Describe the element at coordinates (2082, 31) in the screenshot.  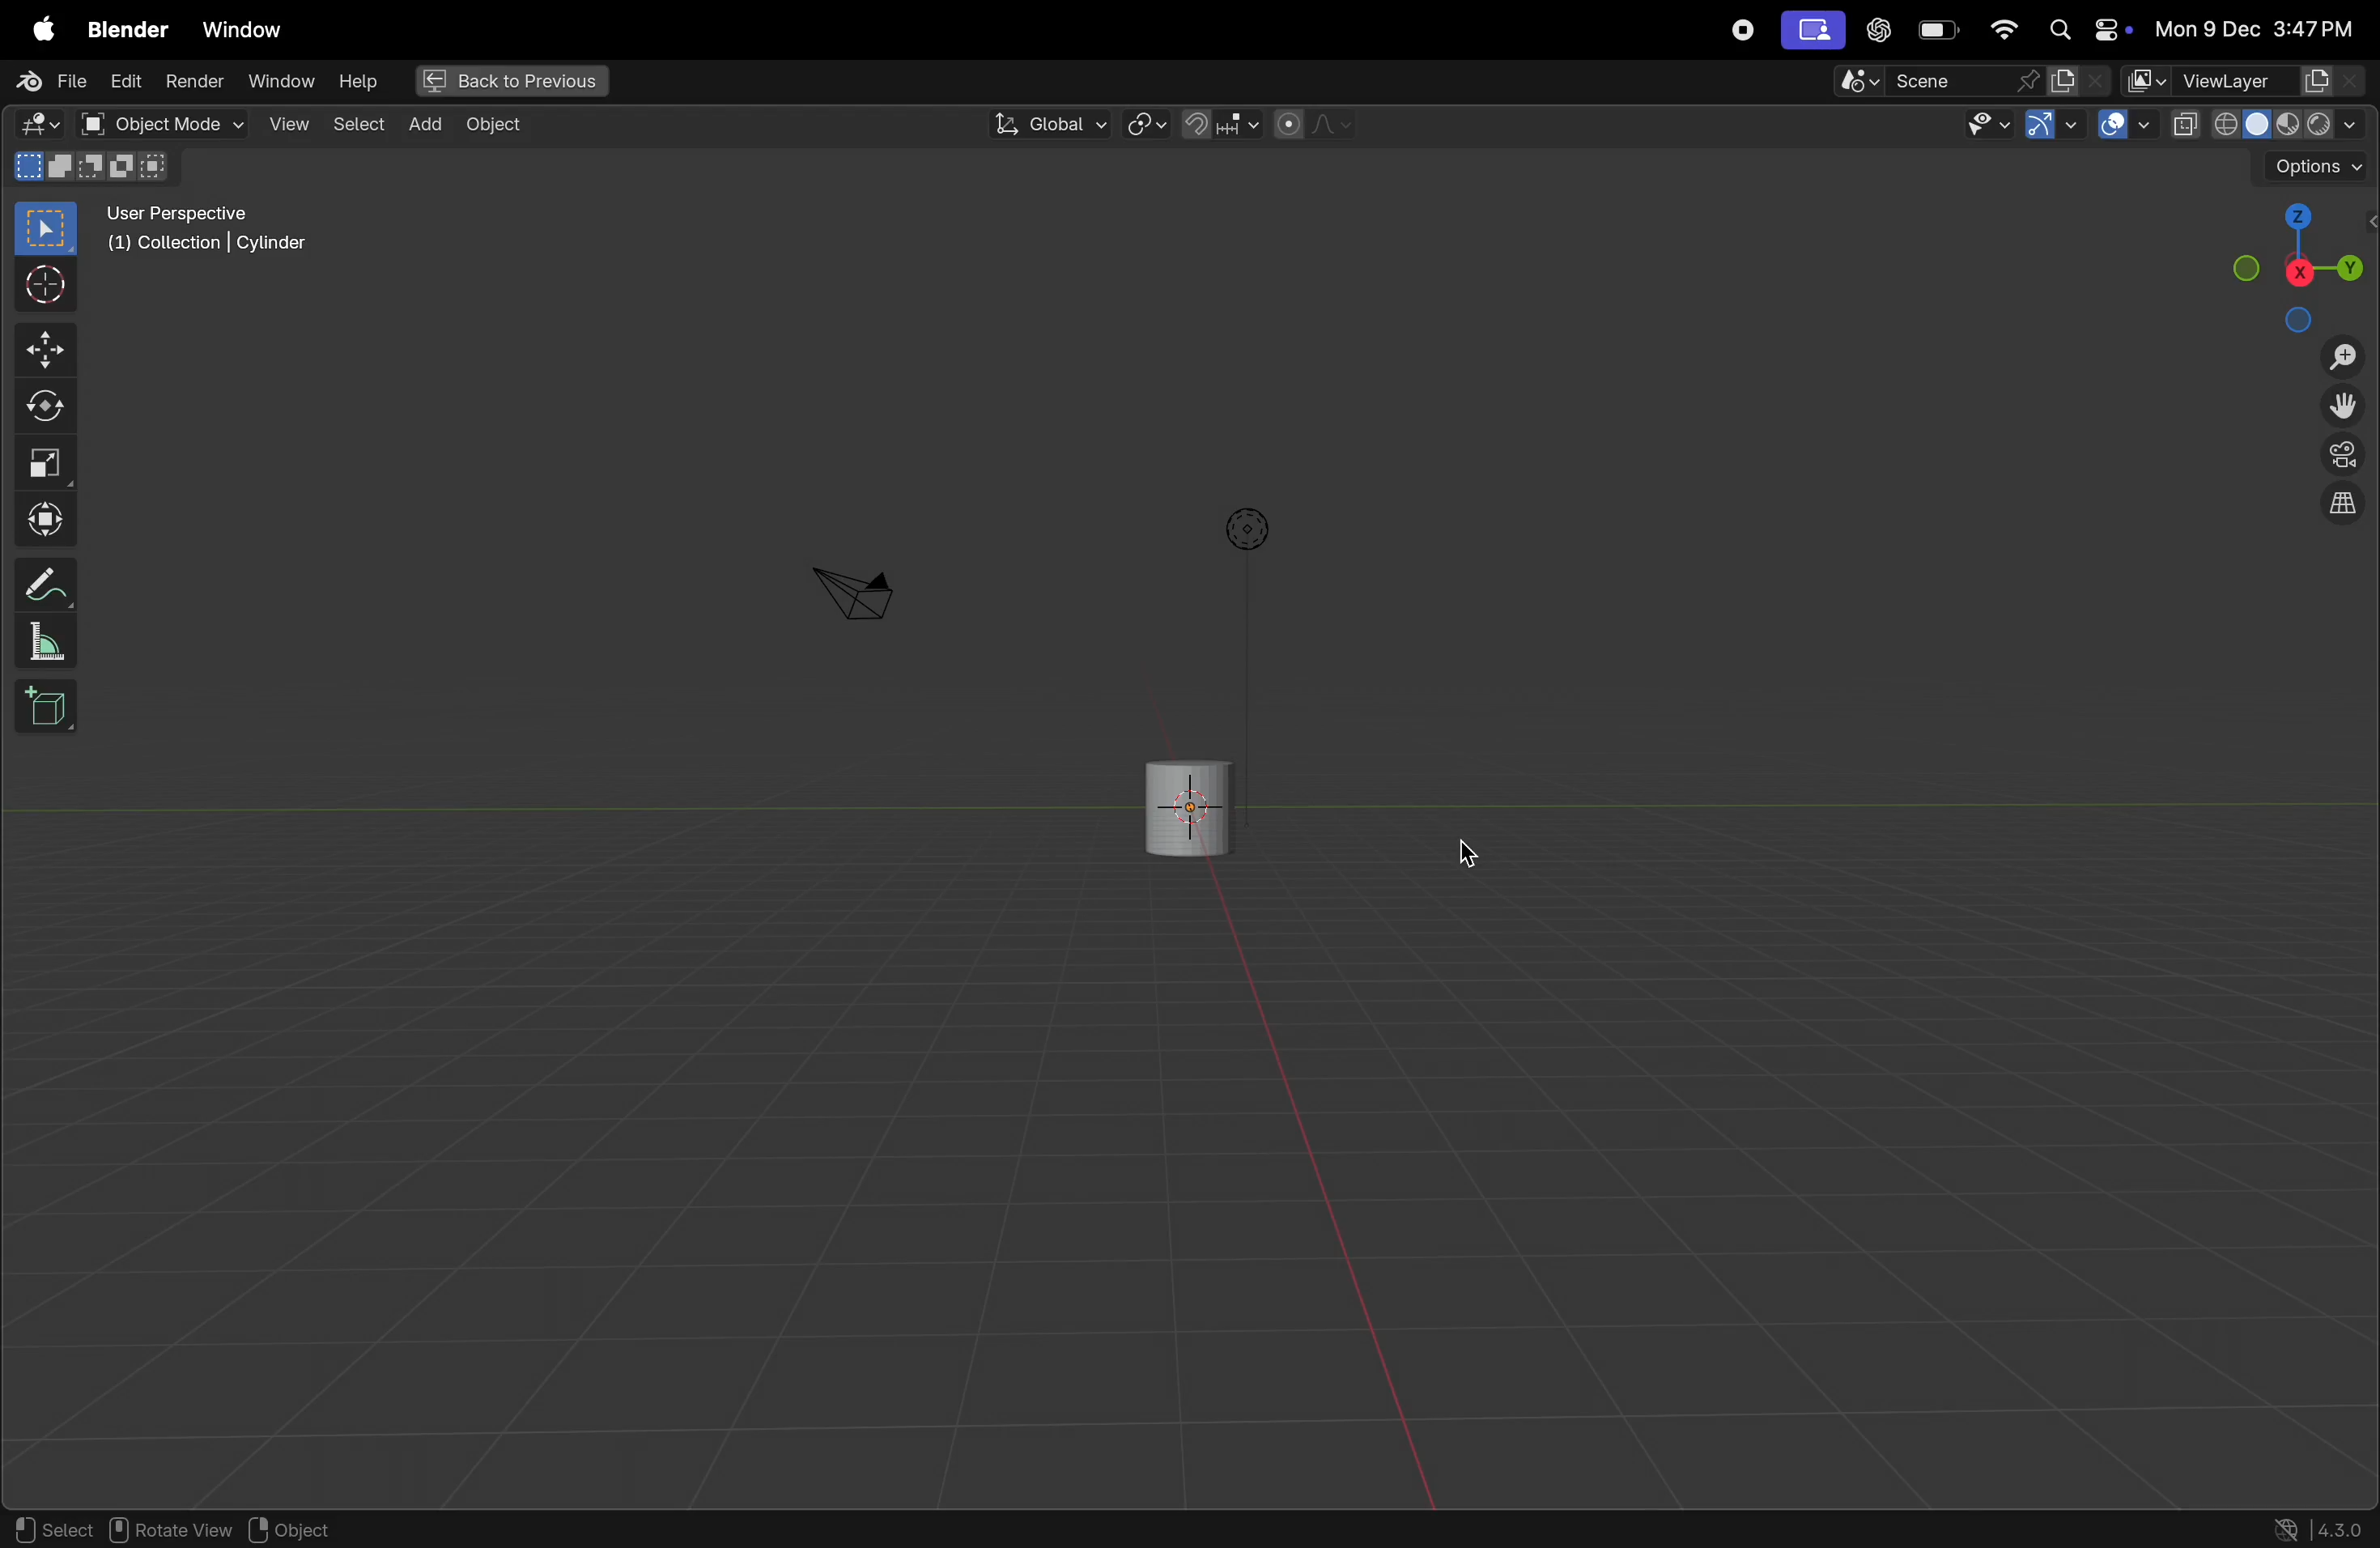
I see `apple widgets` at that location.